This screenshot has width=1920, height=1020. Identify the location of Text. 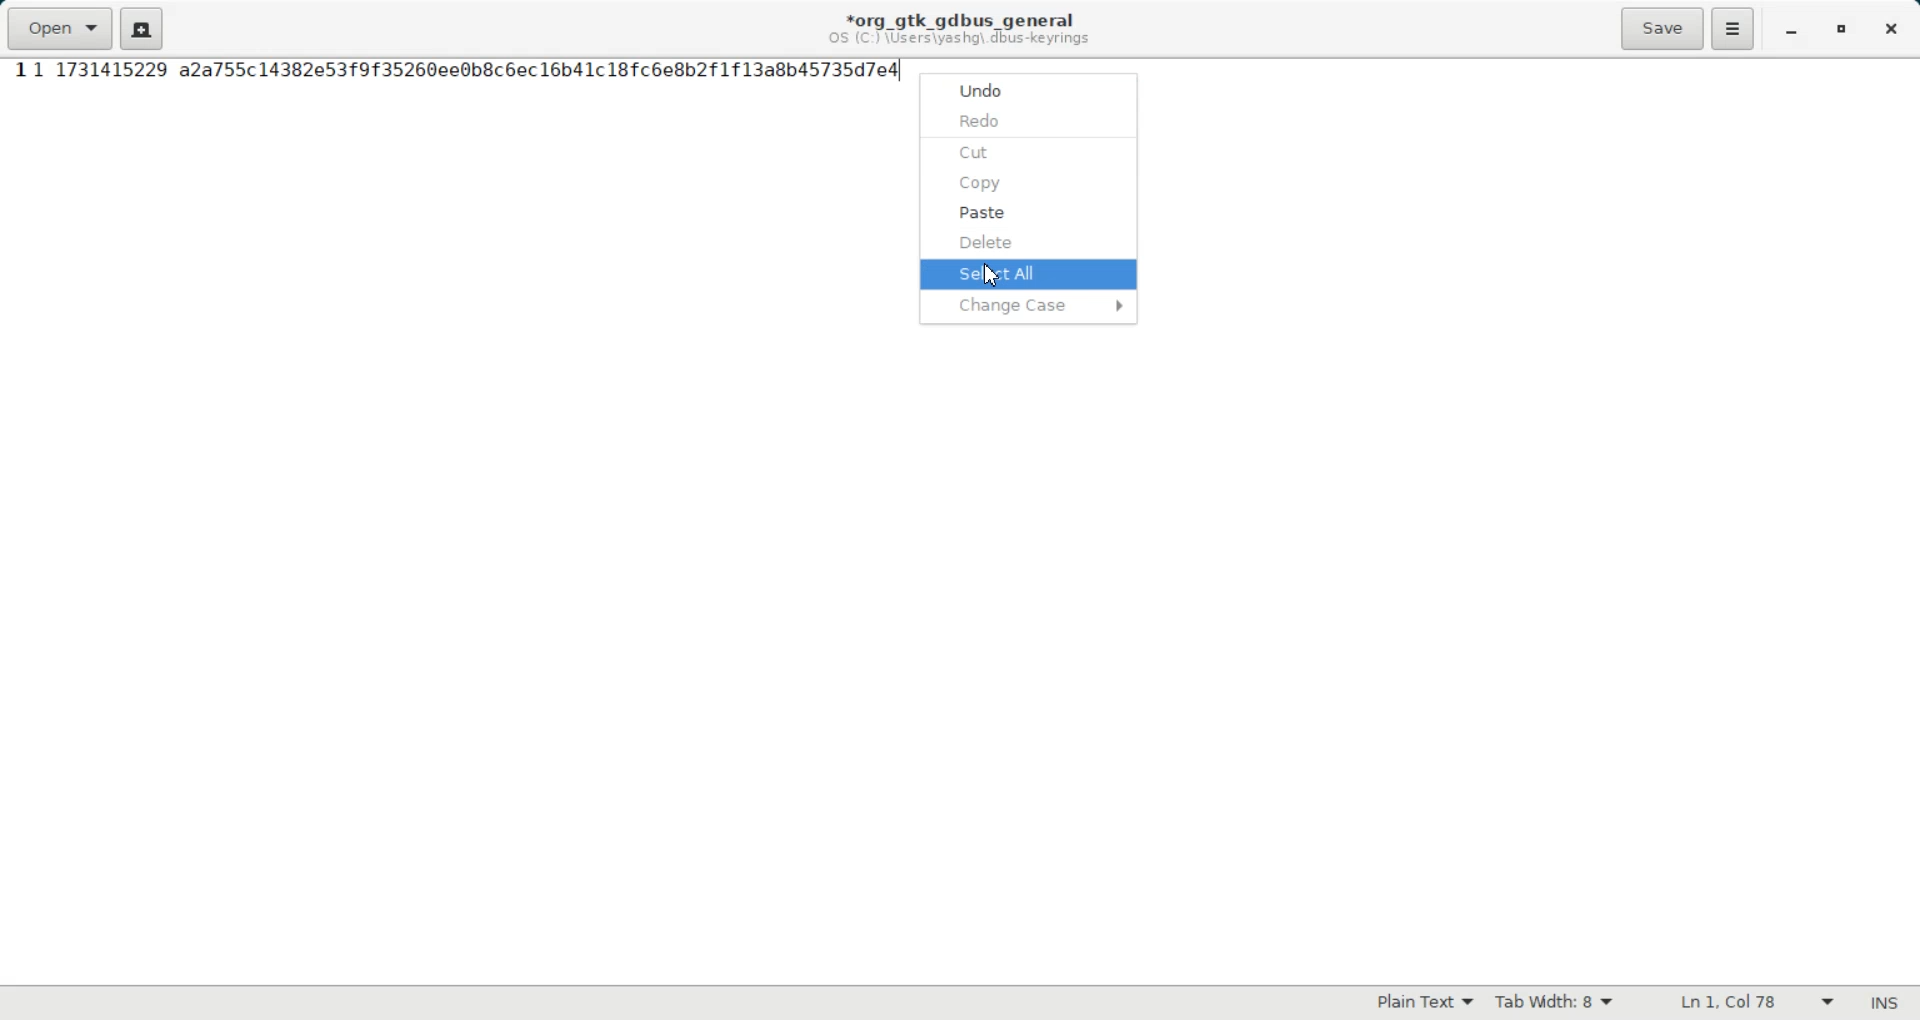
(1883, 1003).